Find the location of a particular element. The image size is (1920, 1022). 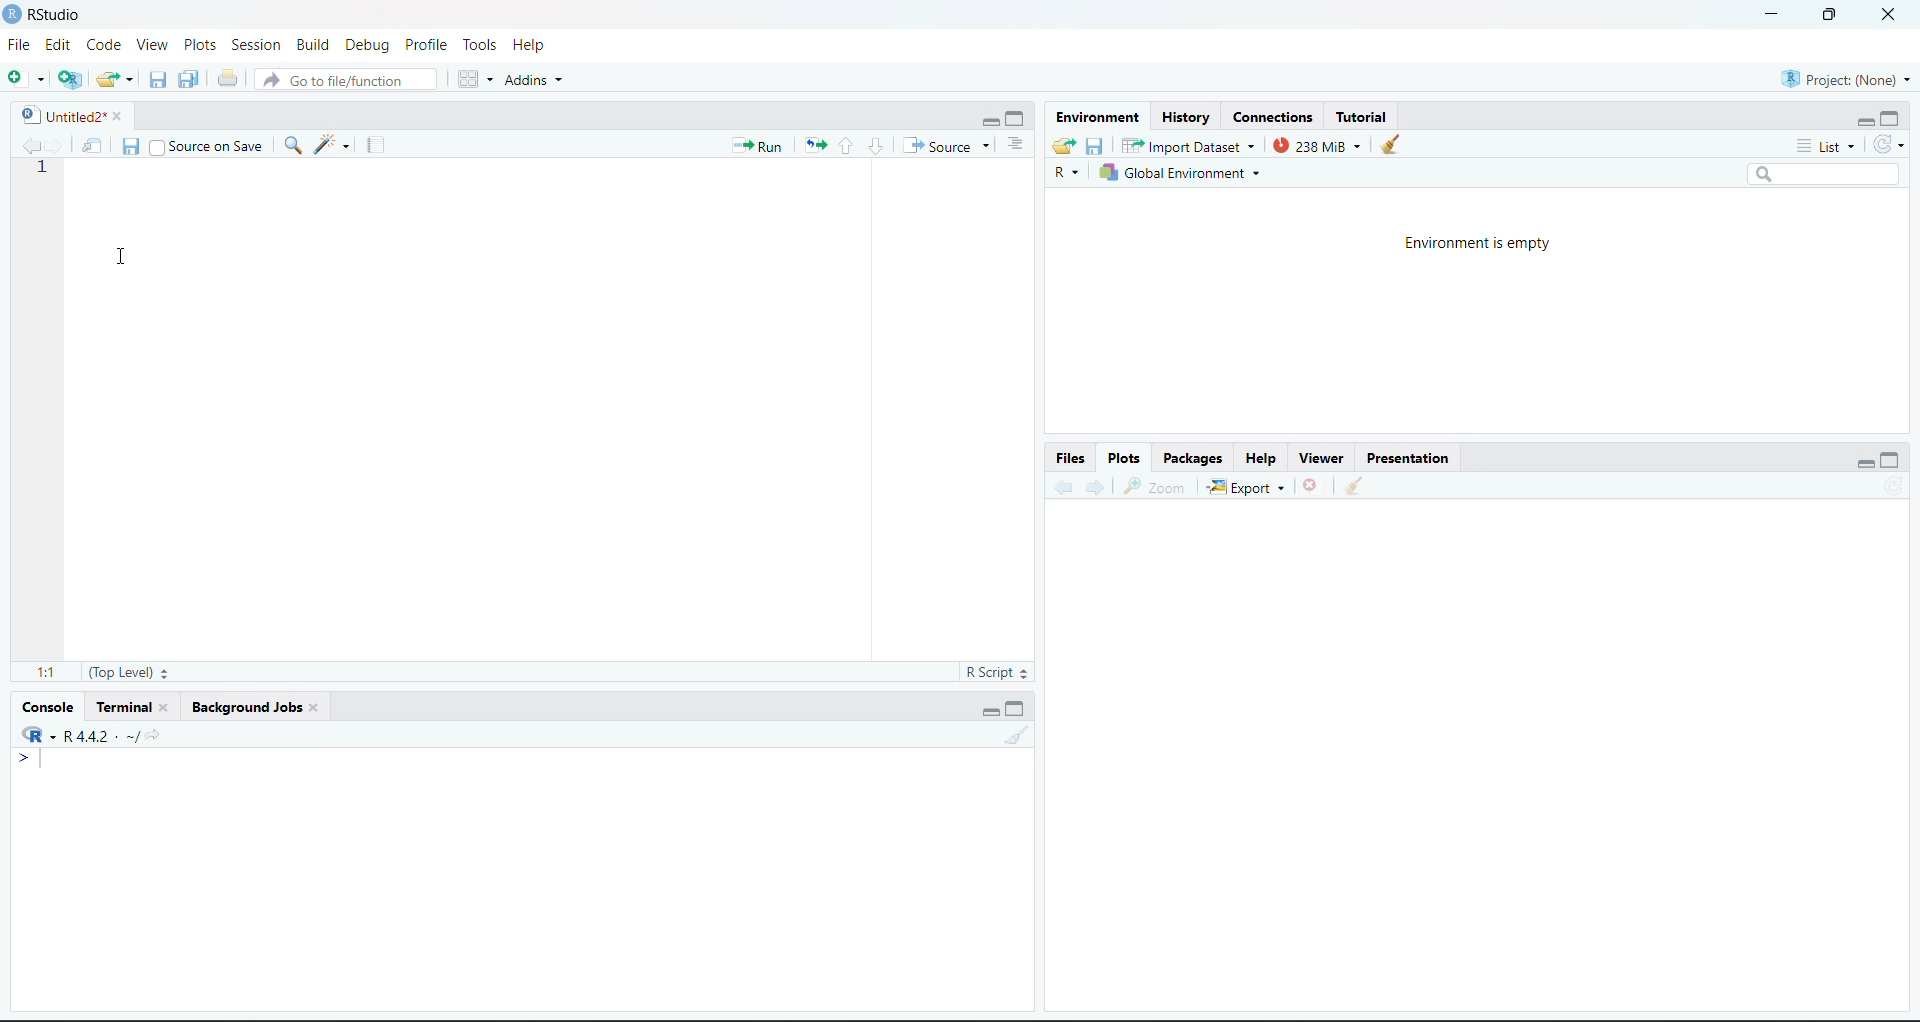

Terminal is located at coordinates (123, 707).